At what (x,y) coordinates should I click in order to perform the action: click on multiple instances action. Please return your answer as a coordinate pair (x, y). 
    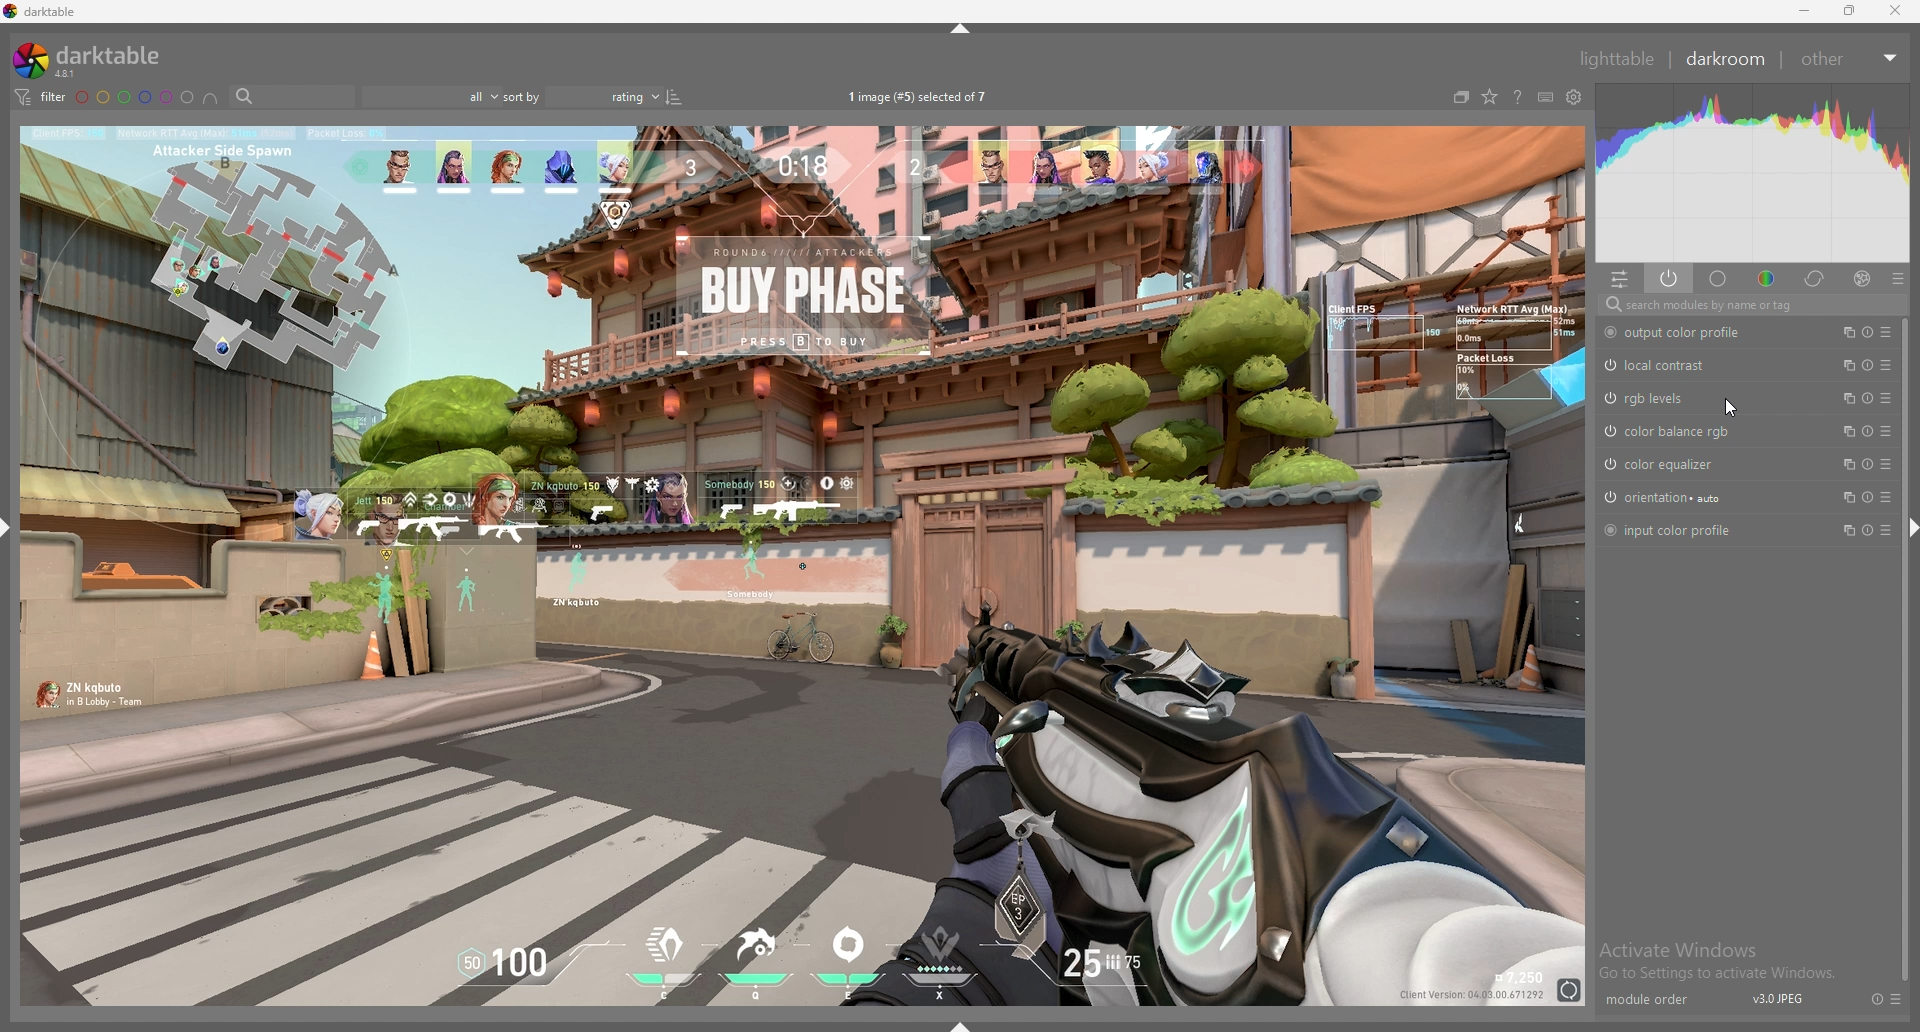
    Looking at the image, I should click on (1843, 496).